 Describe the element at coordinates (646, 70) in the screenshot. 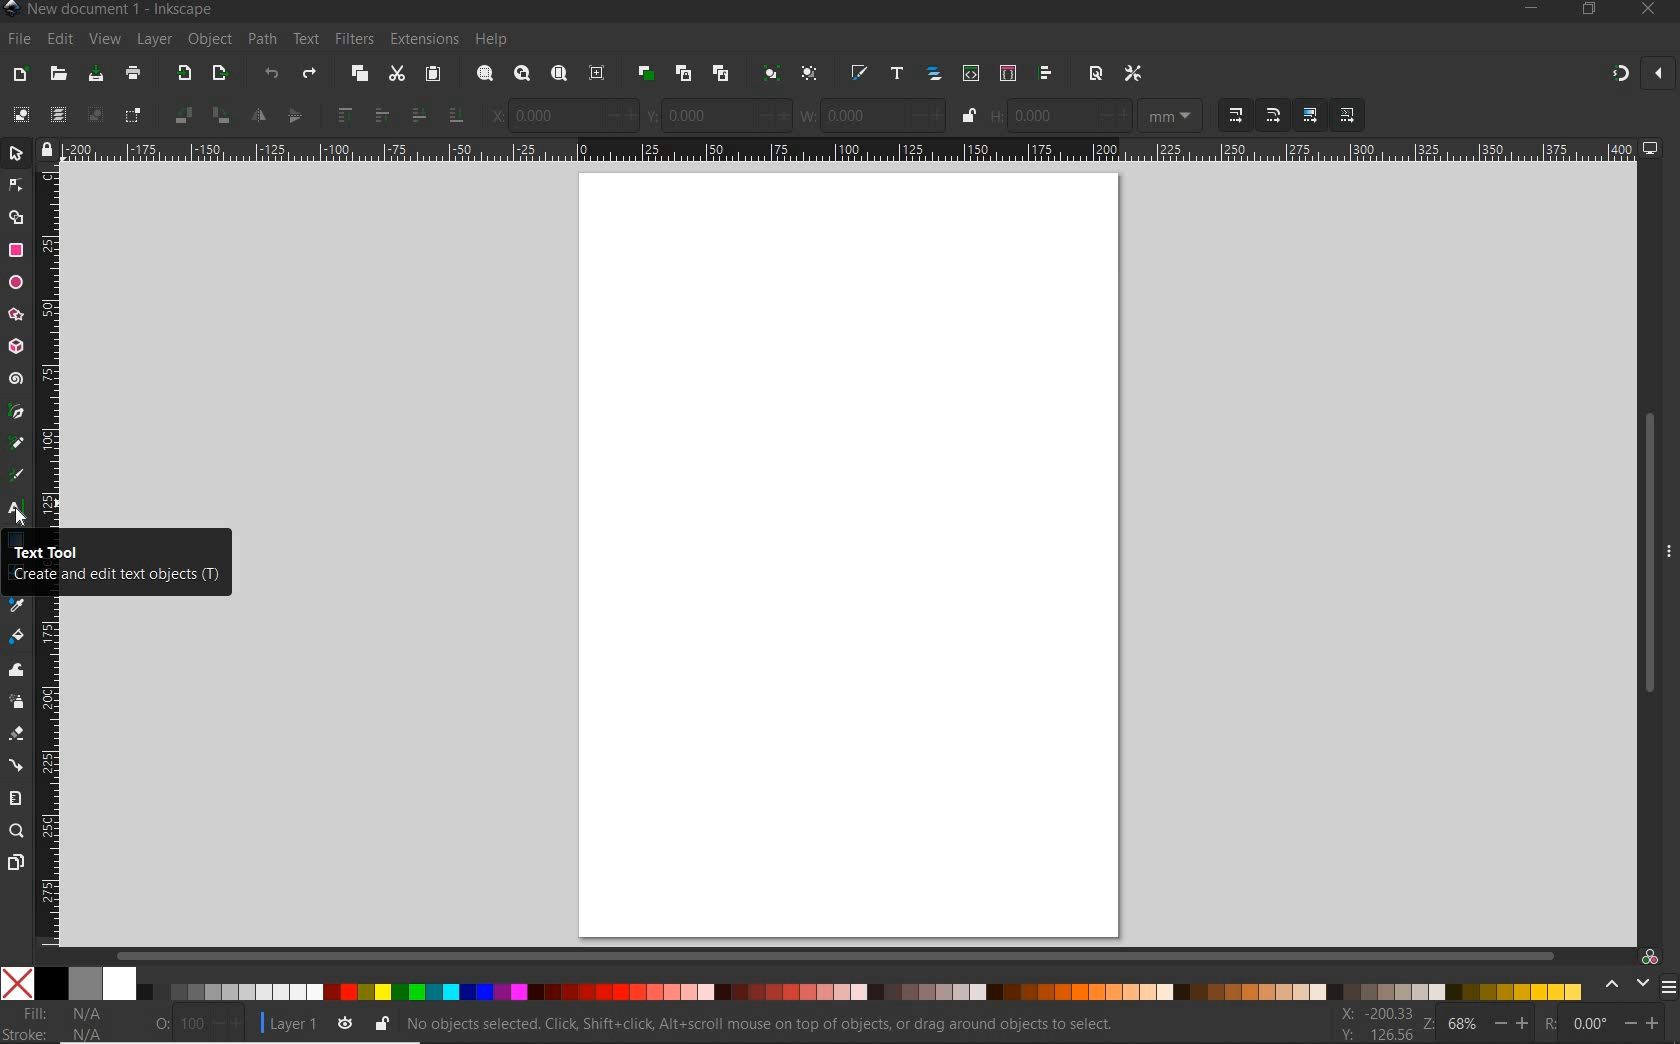

I see `duplicate` at that location.